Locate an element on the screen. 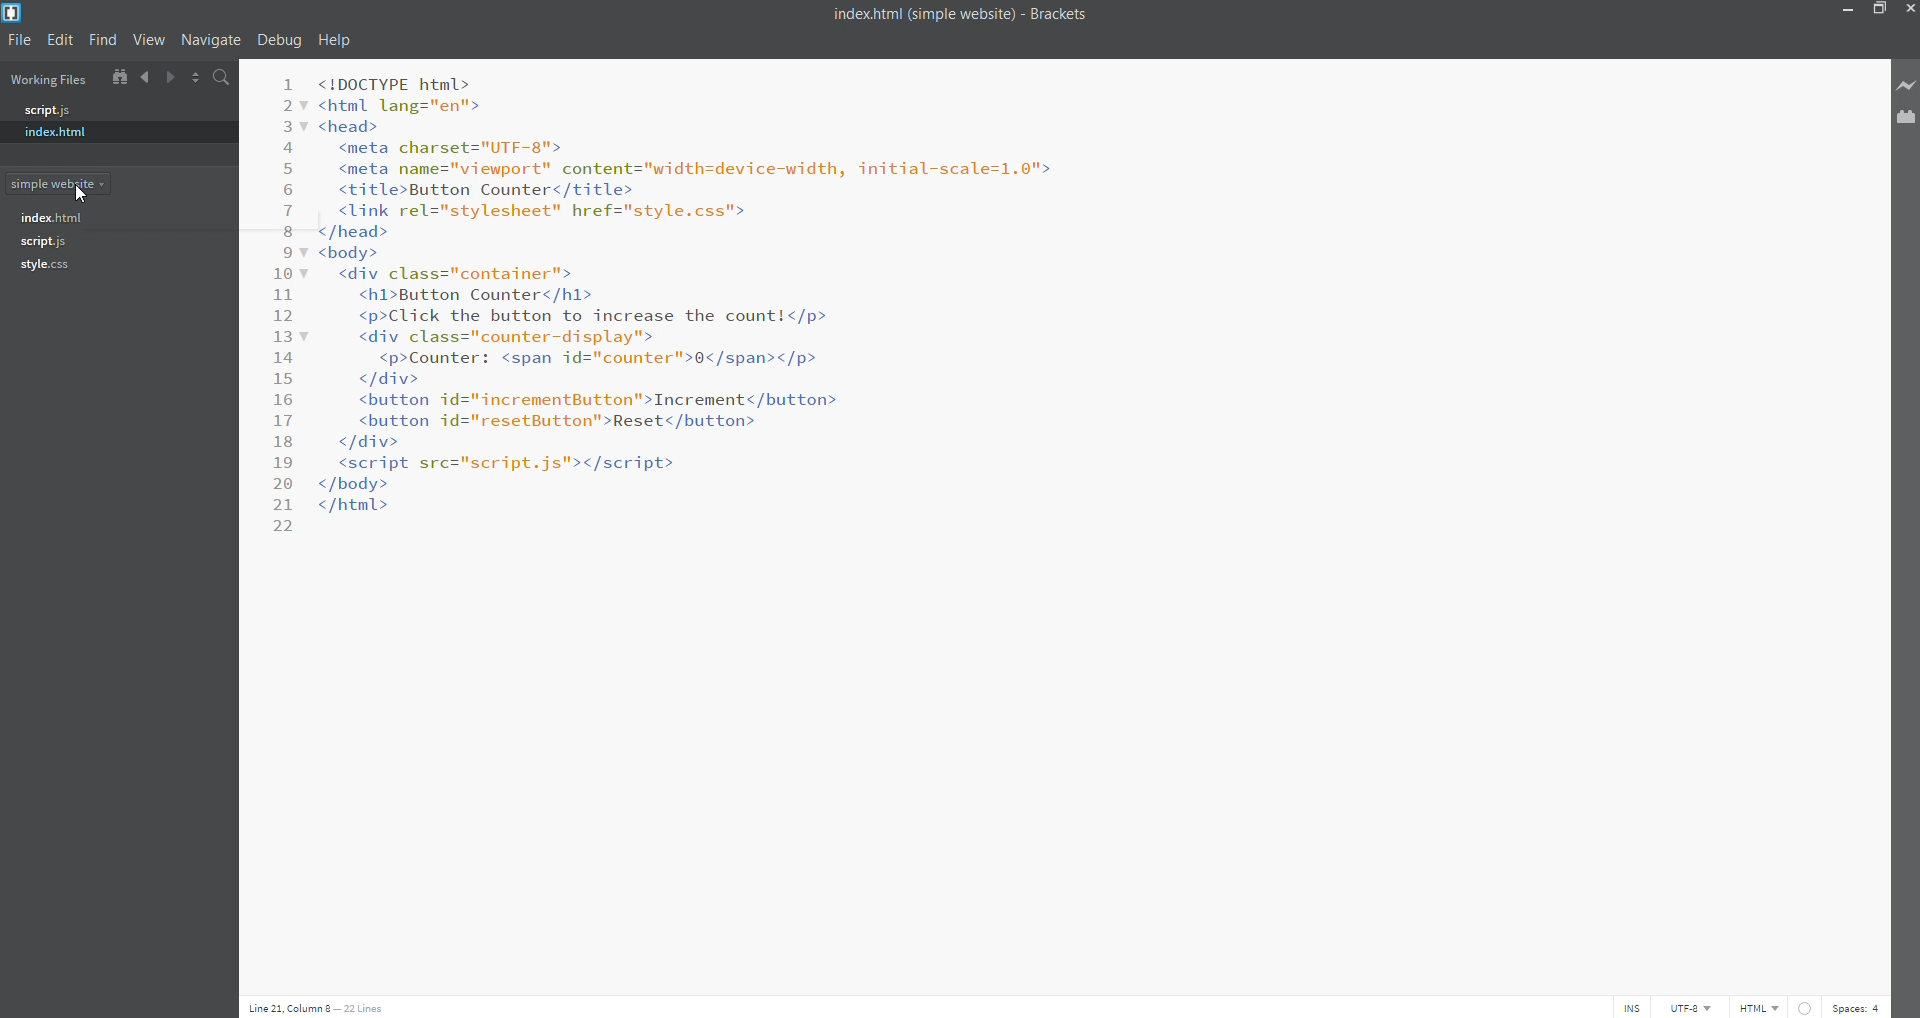  index.html is located at coordinates (53, 219).